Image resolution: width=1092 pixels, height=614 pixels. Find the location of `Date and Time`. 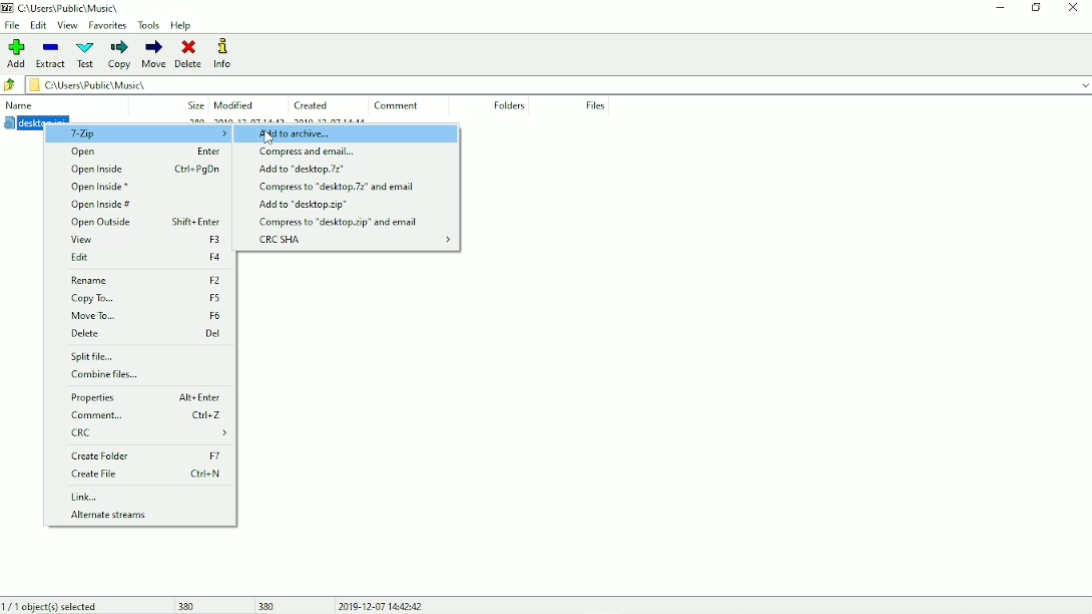

Date and Time is located at coordinates (384, 605).